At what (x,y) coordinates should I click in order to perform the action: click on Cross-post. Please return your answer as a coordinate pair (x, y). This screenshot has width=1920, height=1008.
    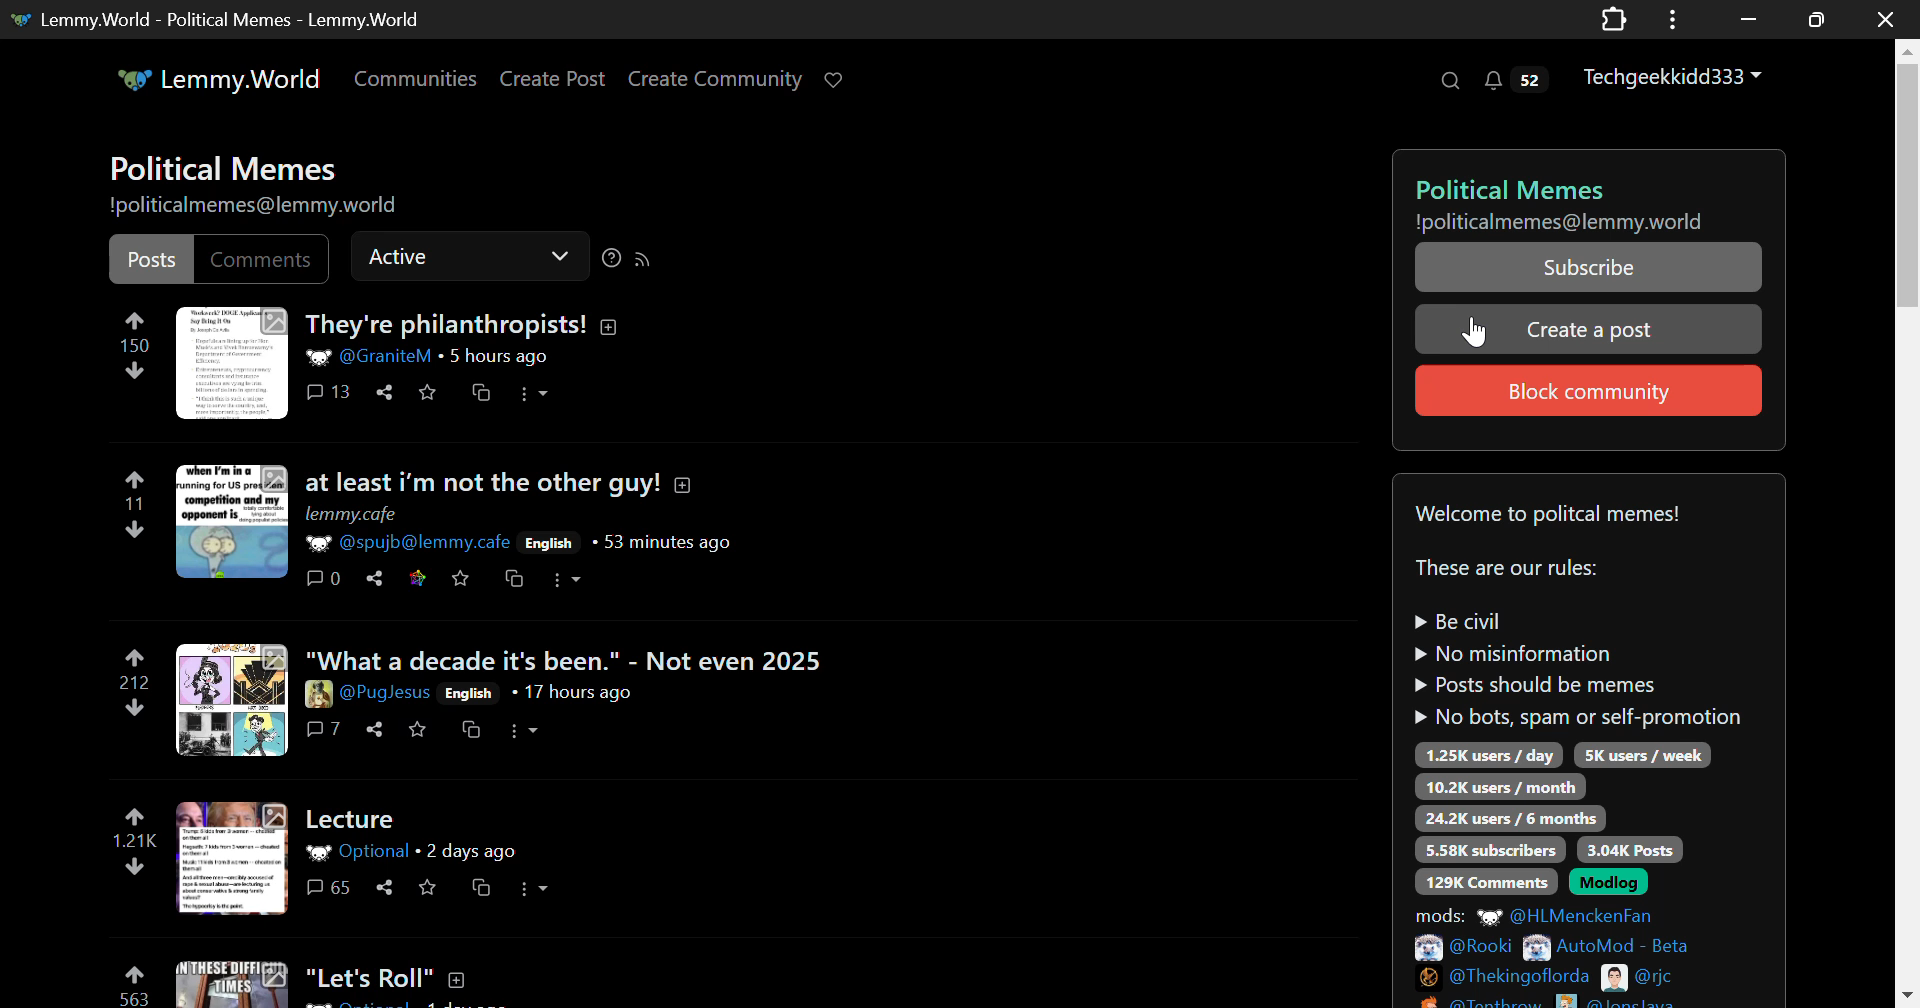
    Looking at the image, I should click on (474, 730).